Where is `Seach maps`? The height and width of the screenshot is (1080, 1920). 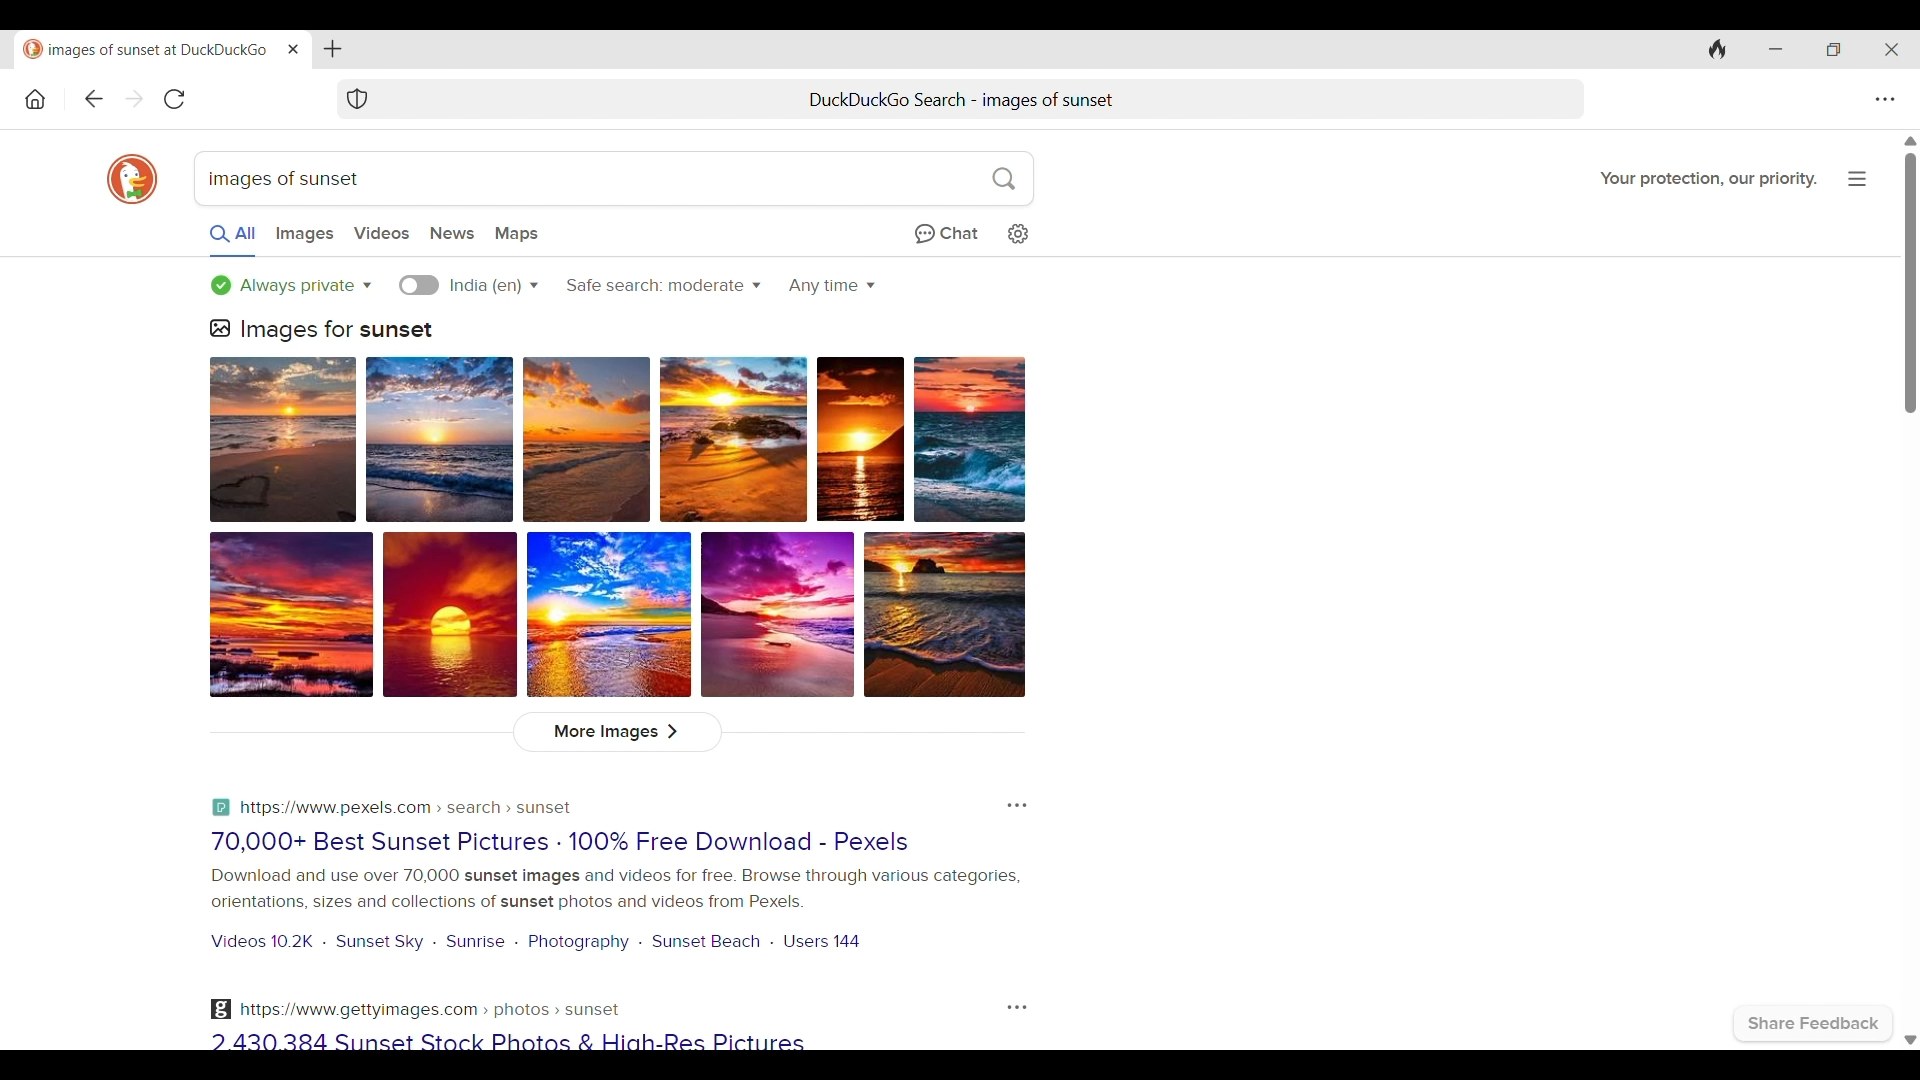 Seach maps is located at coordinates (517, 235).